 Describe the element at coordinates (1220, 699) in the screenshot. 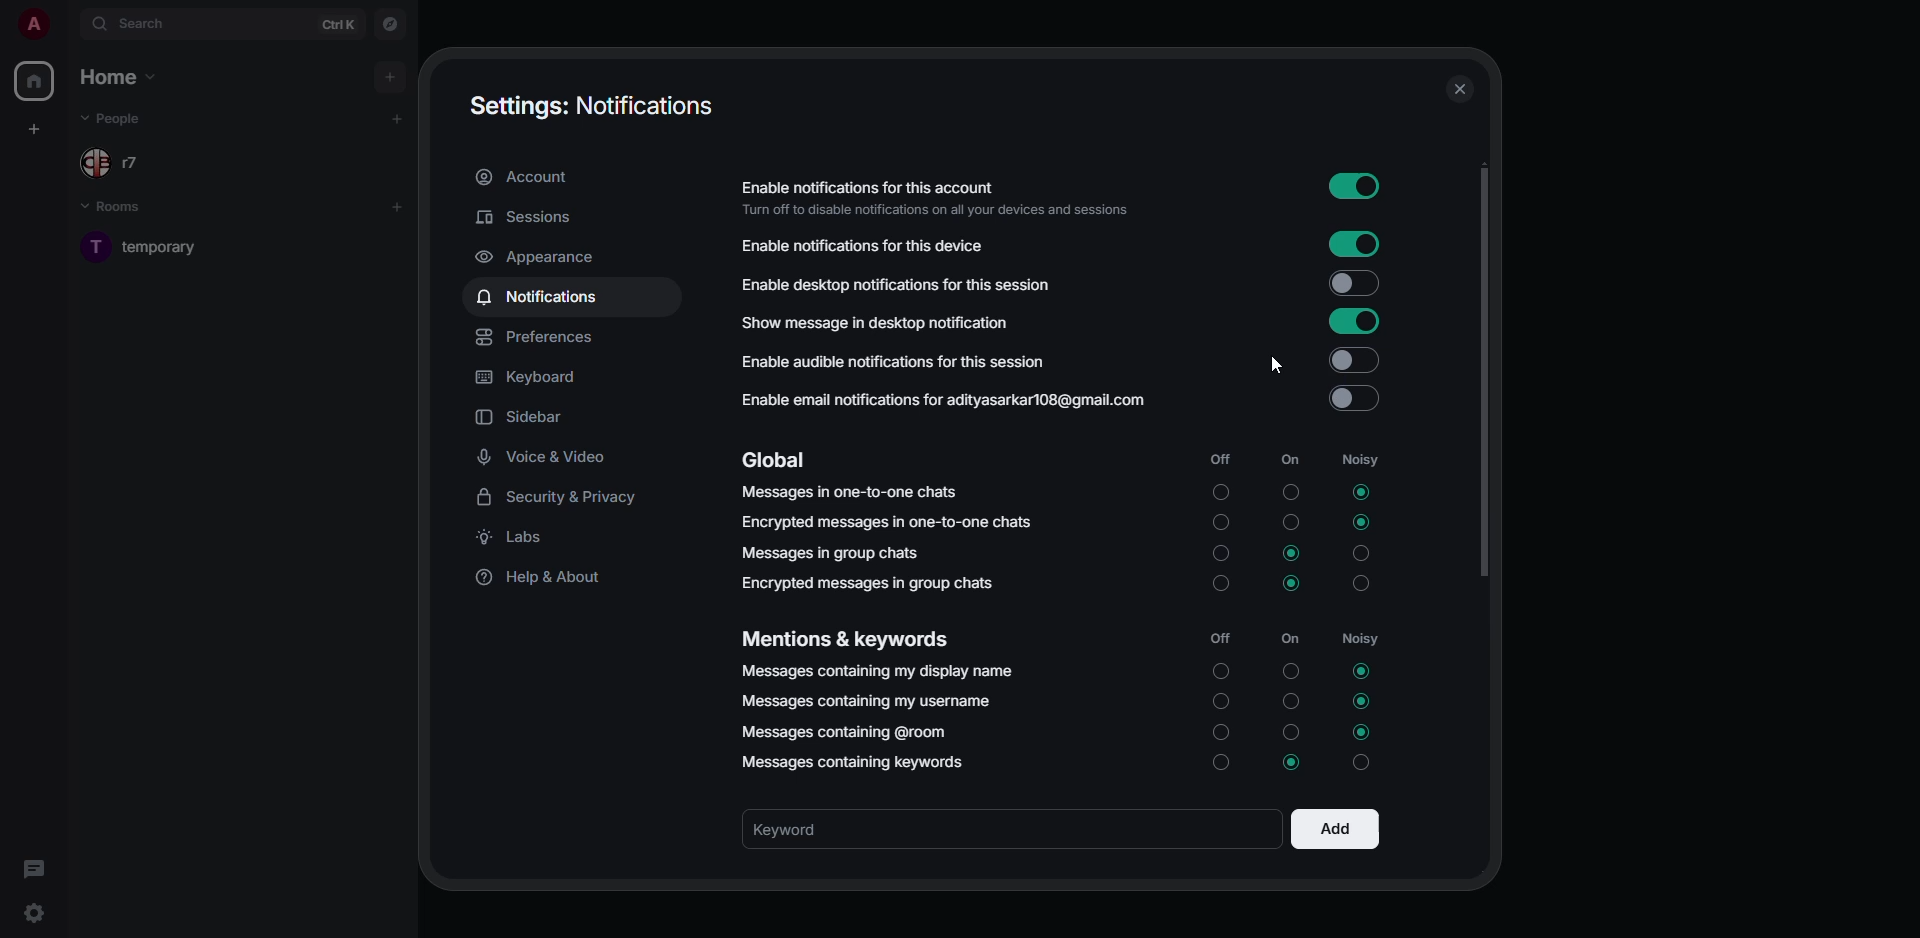

I see `Off Unselected` at that location.